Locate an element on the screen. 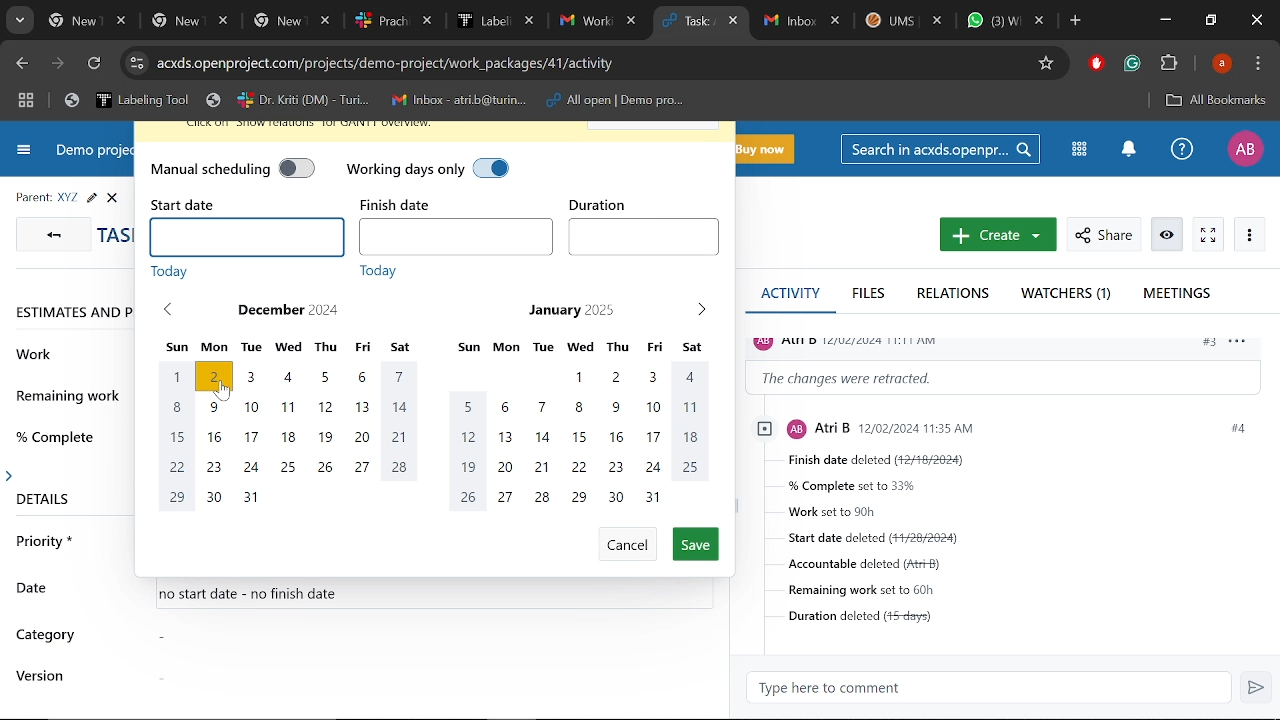 The height and width of the screenshot is (720, 1280). details is located at coordinates (39, 494).